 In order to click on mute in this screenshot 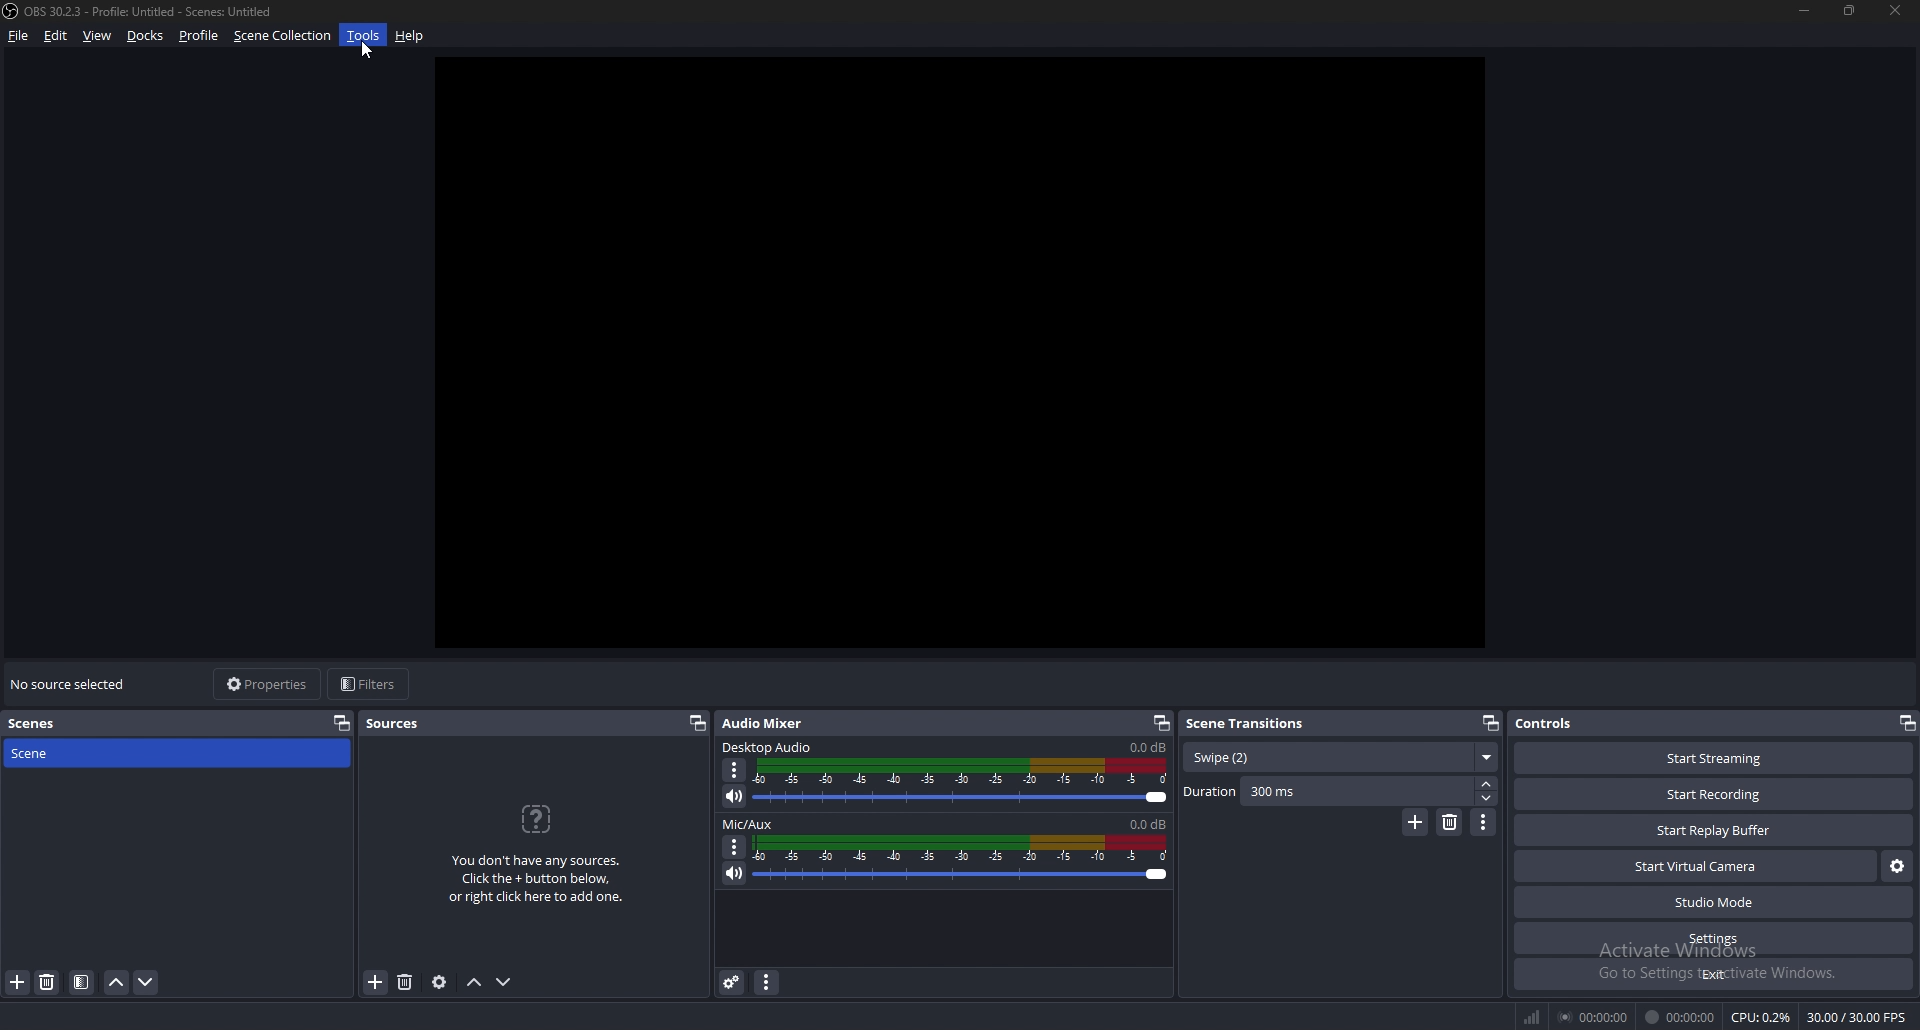, I will do `click(735, 795)`.